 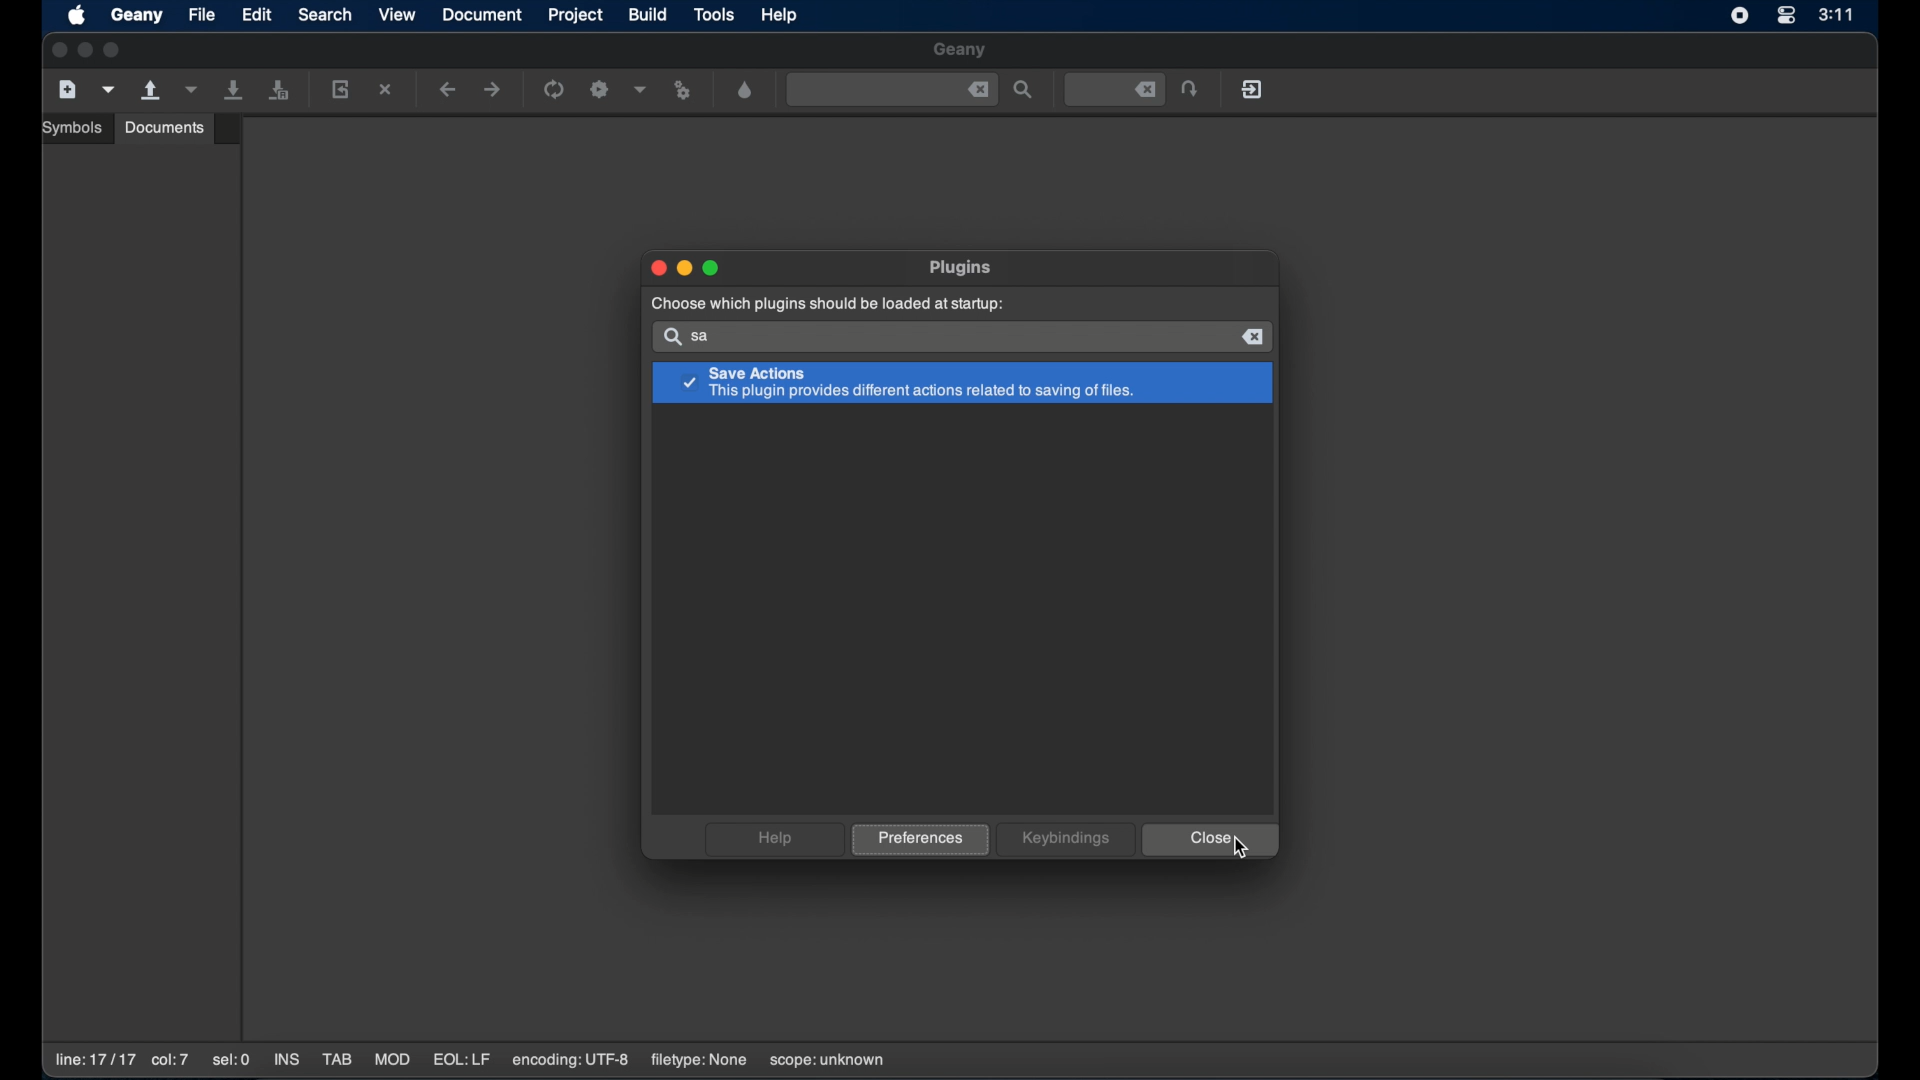 I want to click on choose which plugins should be loaded at startup, so click(x=825, y=304).